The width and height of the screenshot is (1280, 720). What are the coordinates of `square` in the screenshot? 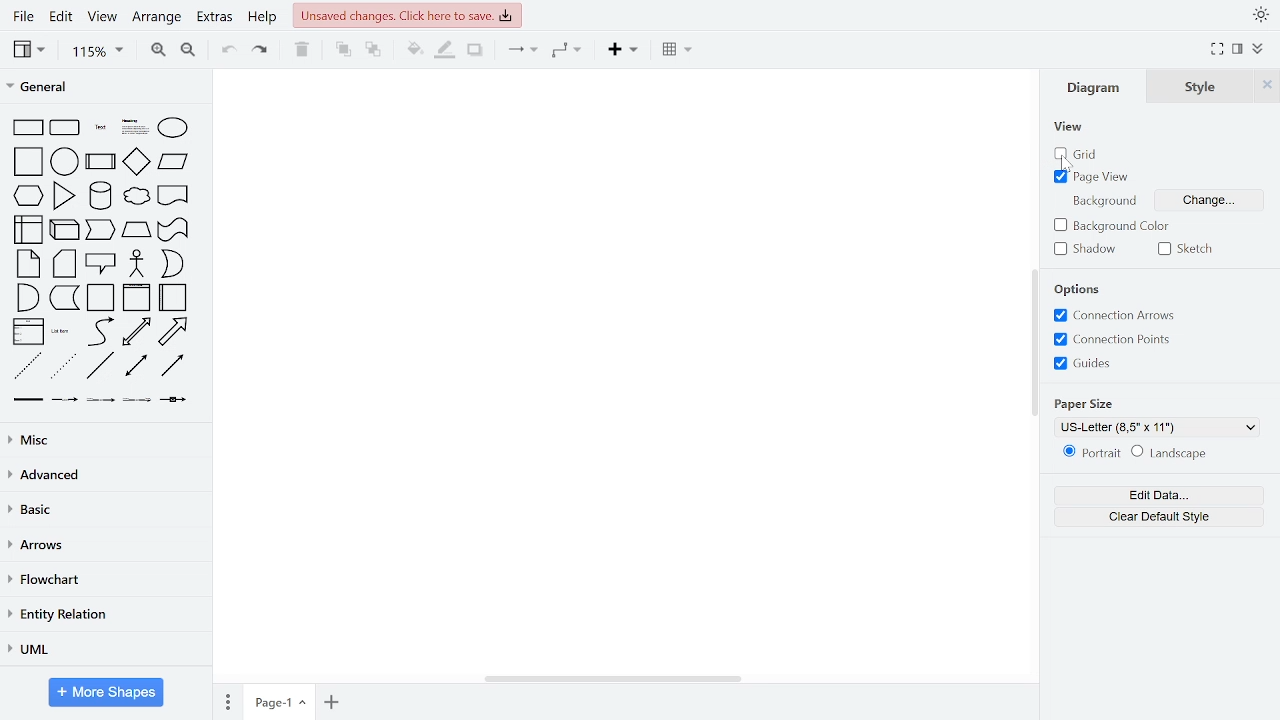 It's located at (30, 162).